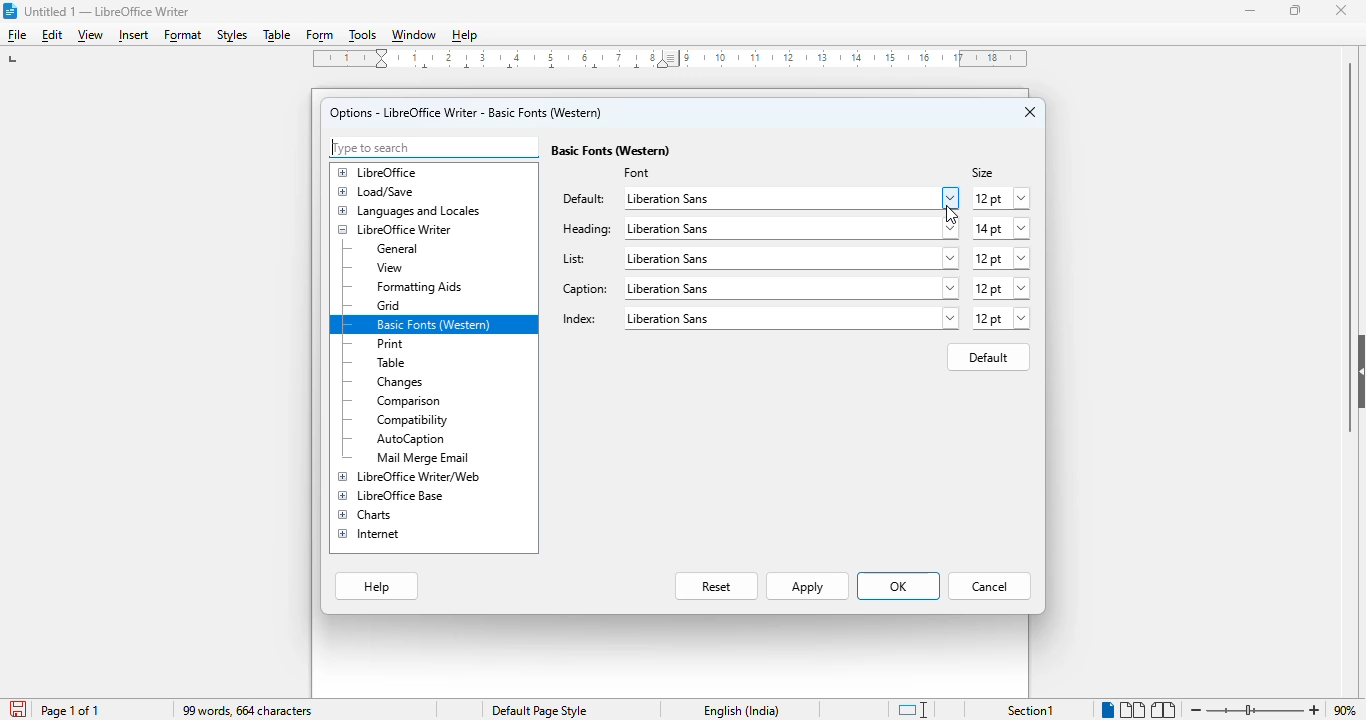 The height and width of the screenshot is (720, 1366). Describe the element at coordinates (399, 249) in the screenshot. I see `general` at that location.